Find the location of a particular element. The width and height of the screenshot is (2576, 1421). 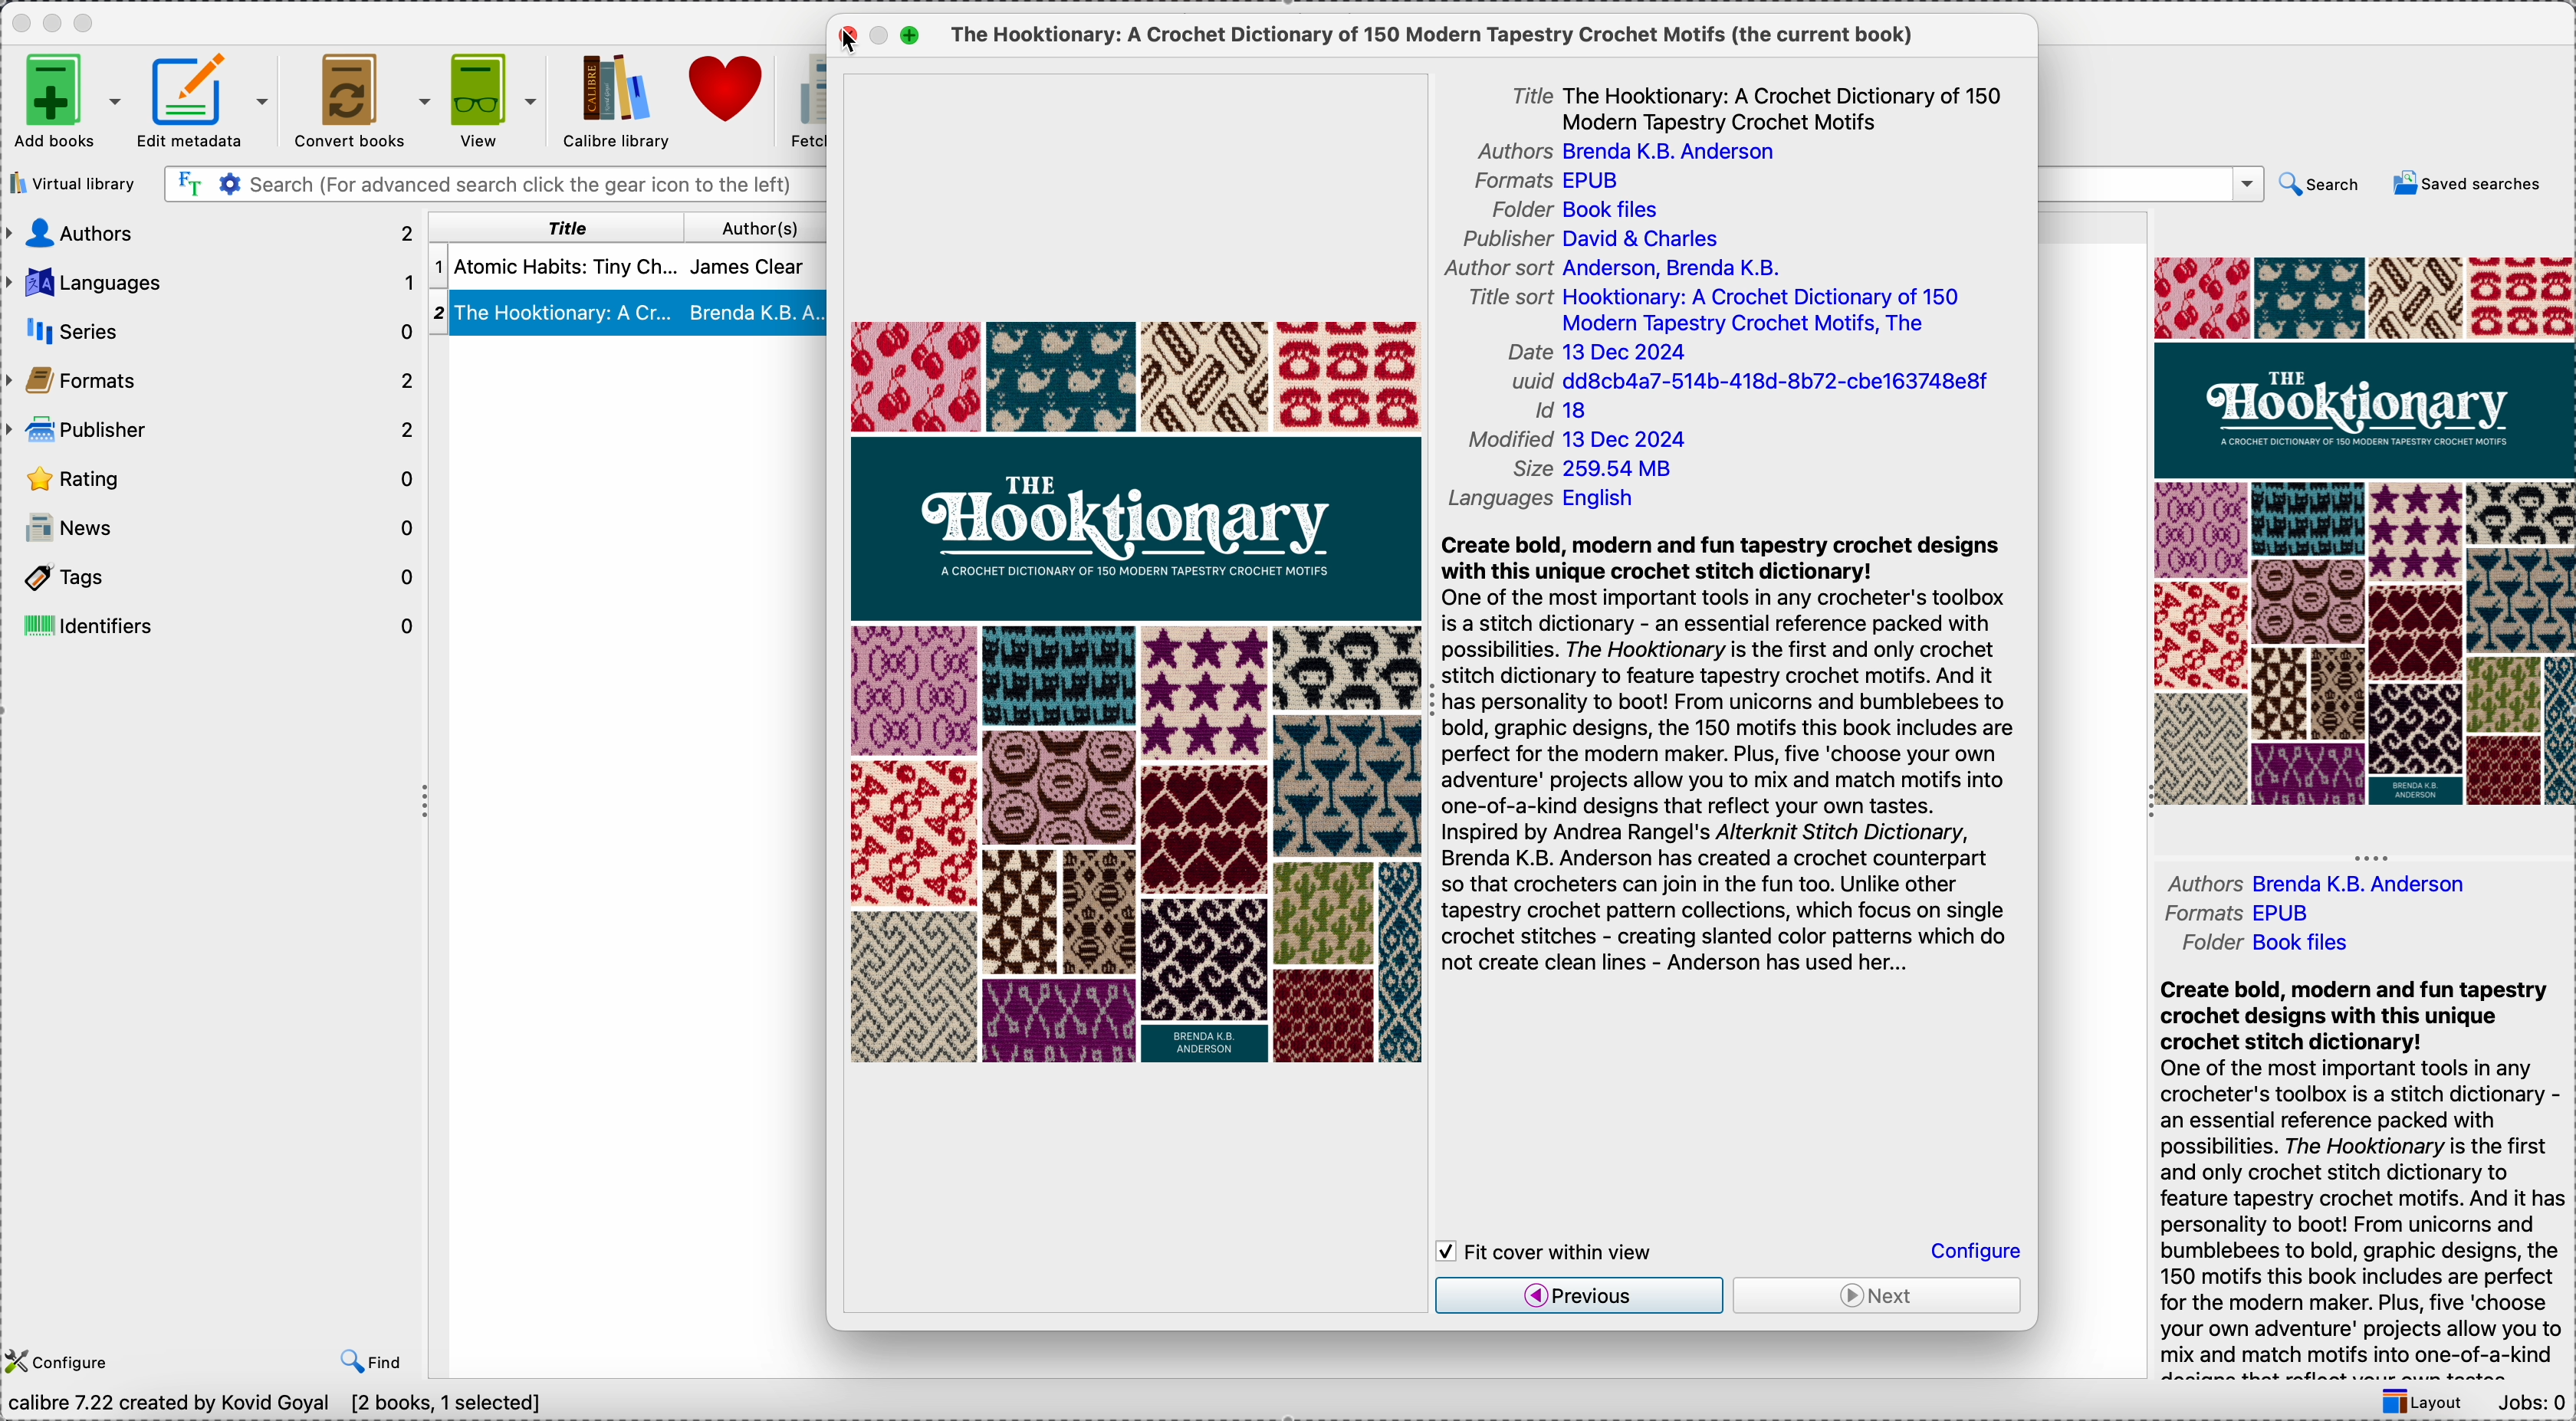

convert books is located at coordinates (367, 102).